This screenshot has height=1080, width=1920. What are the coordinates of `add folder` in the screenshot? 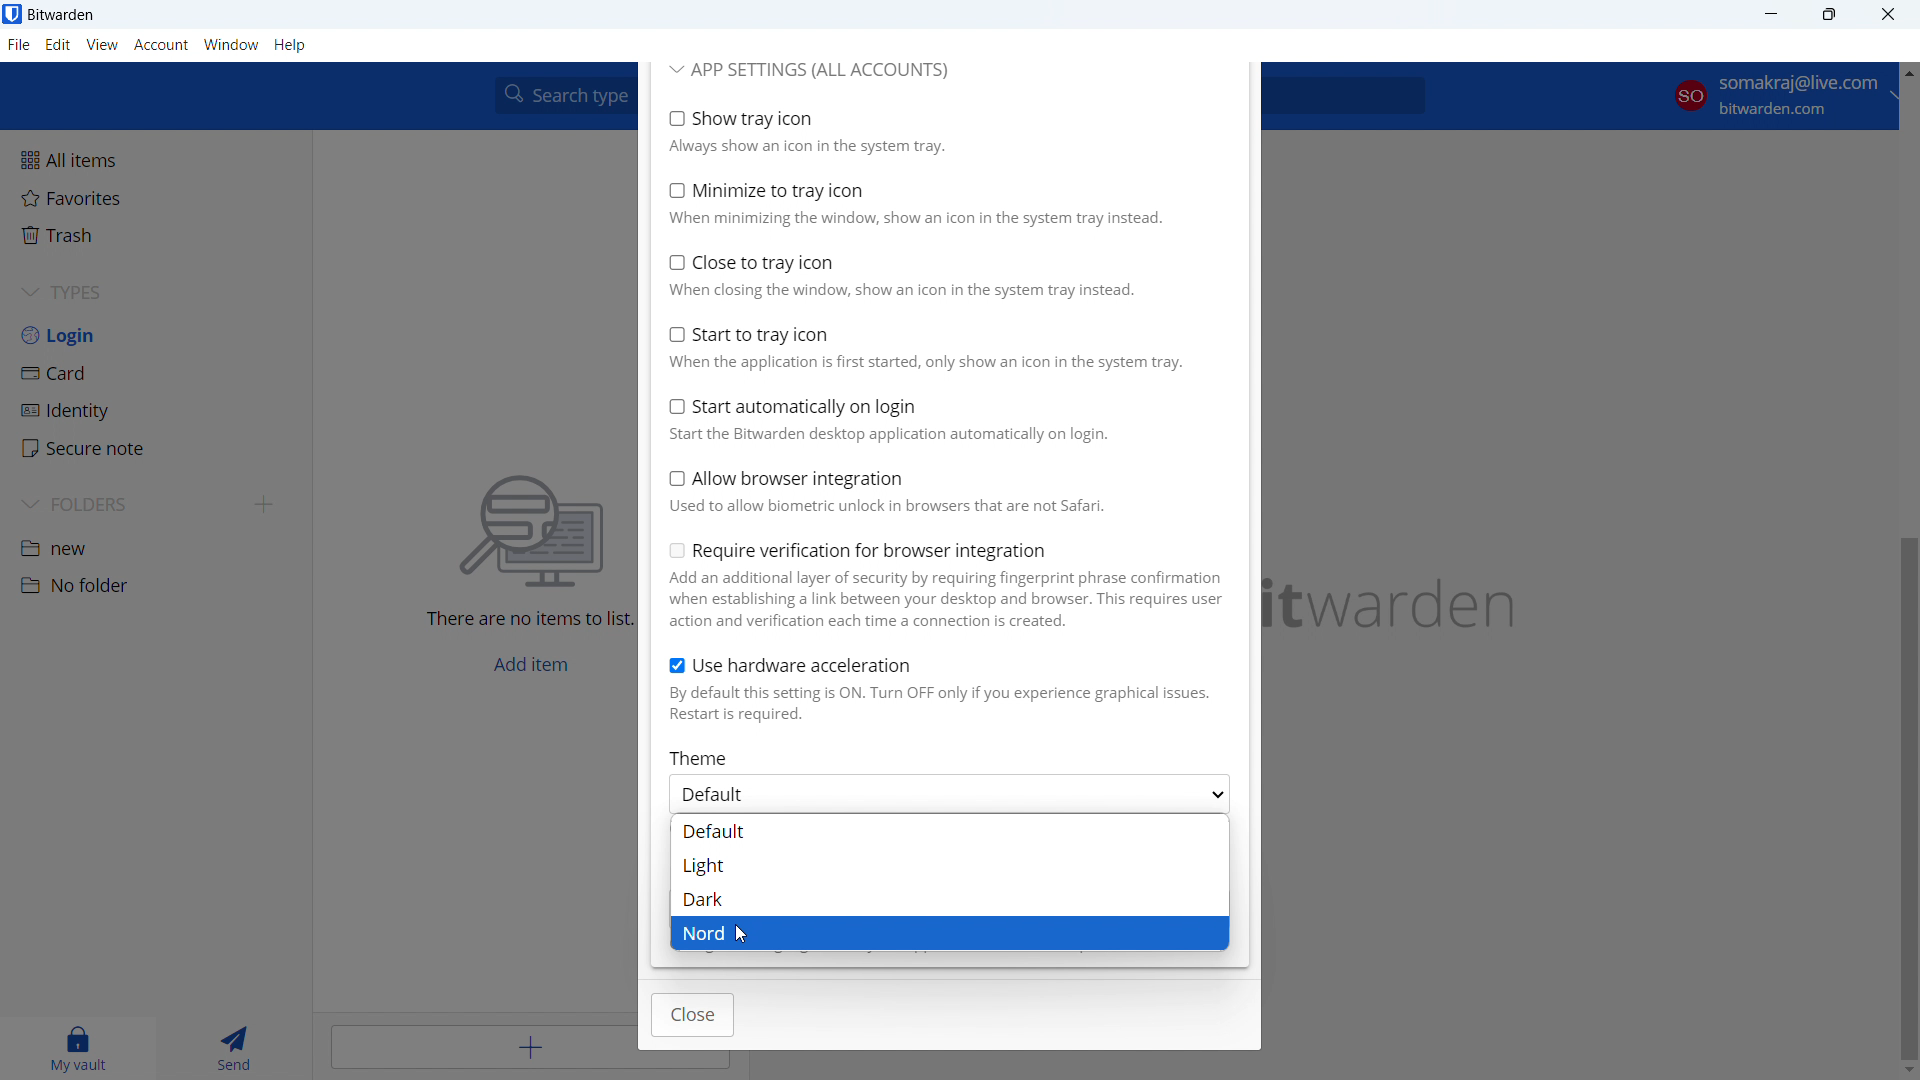 It's located at (266, 504).